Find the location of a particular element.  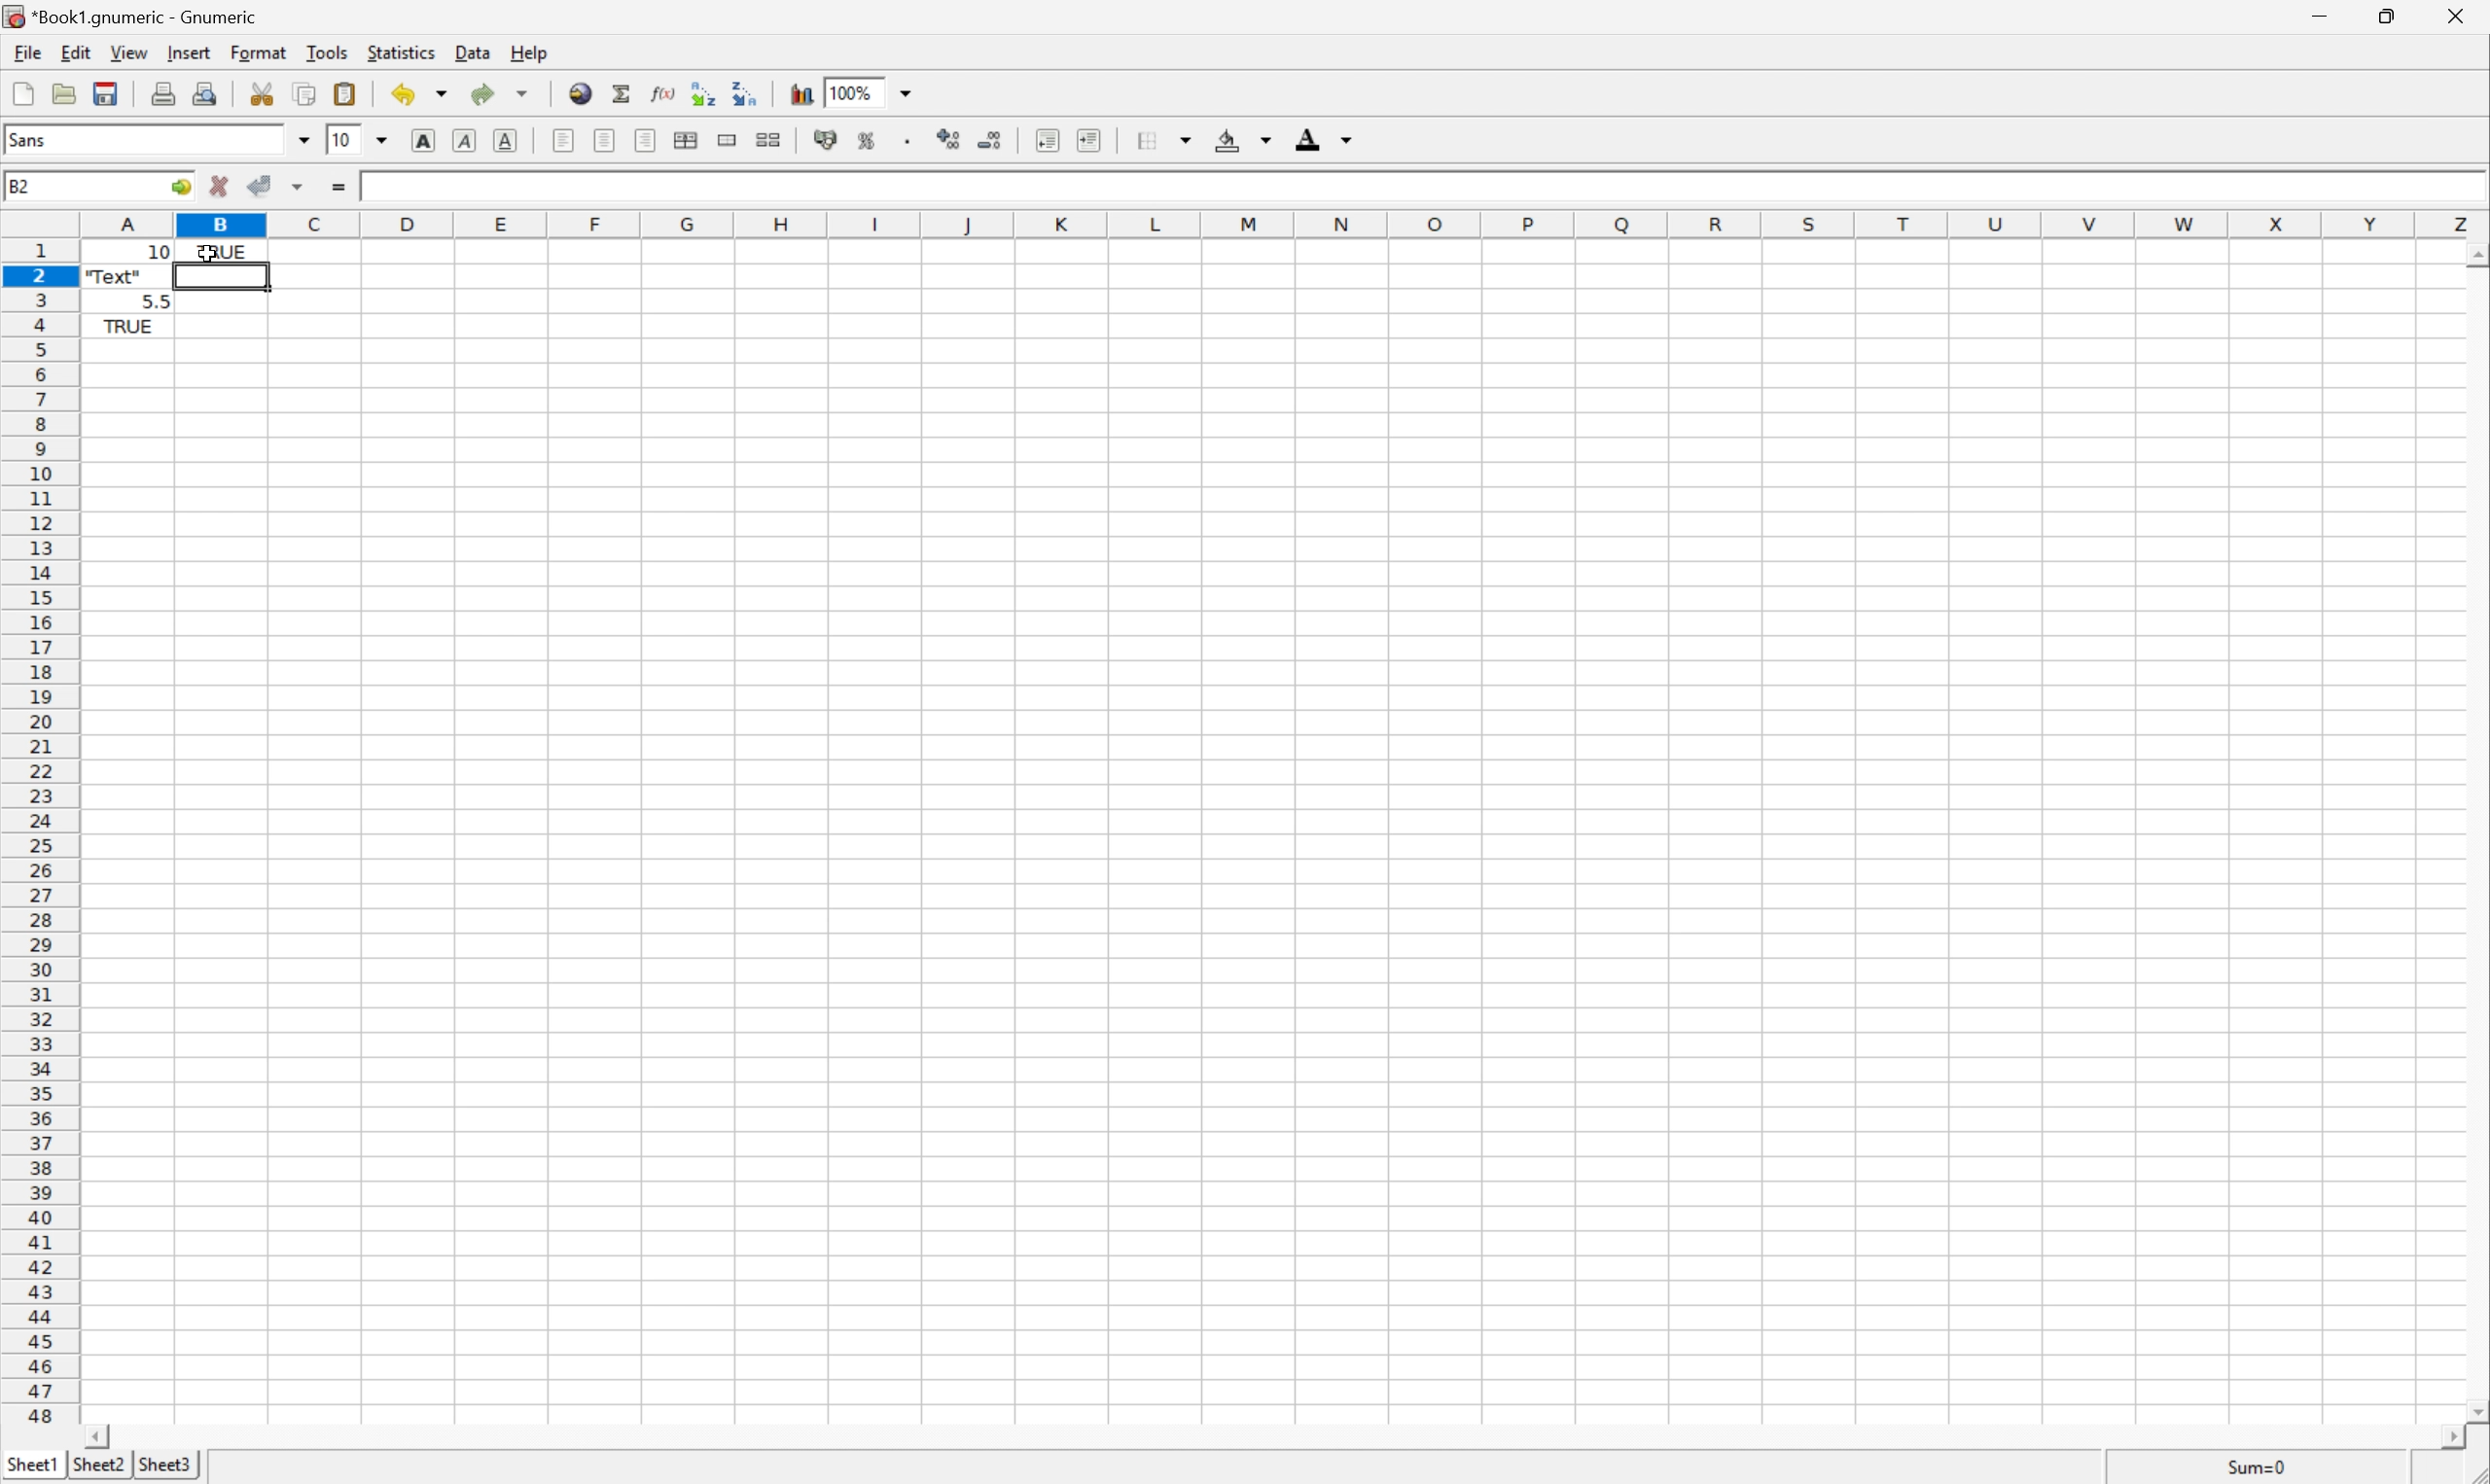

Align Left is located at coordinates (564, 138).